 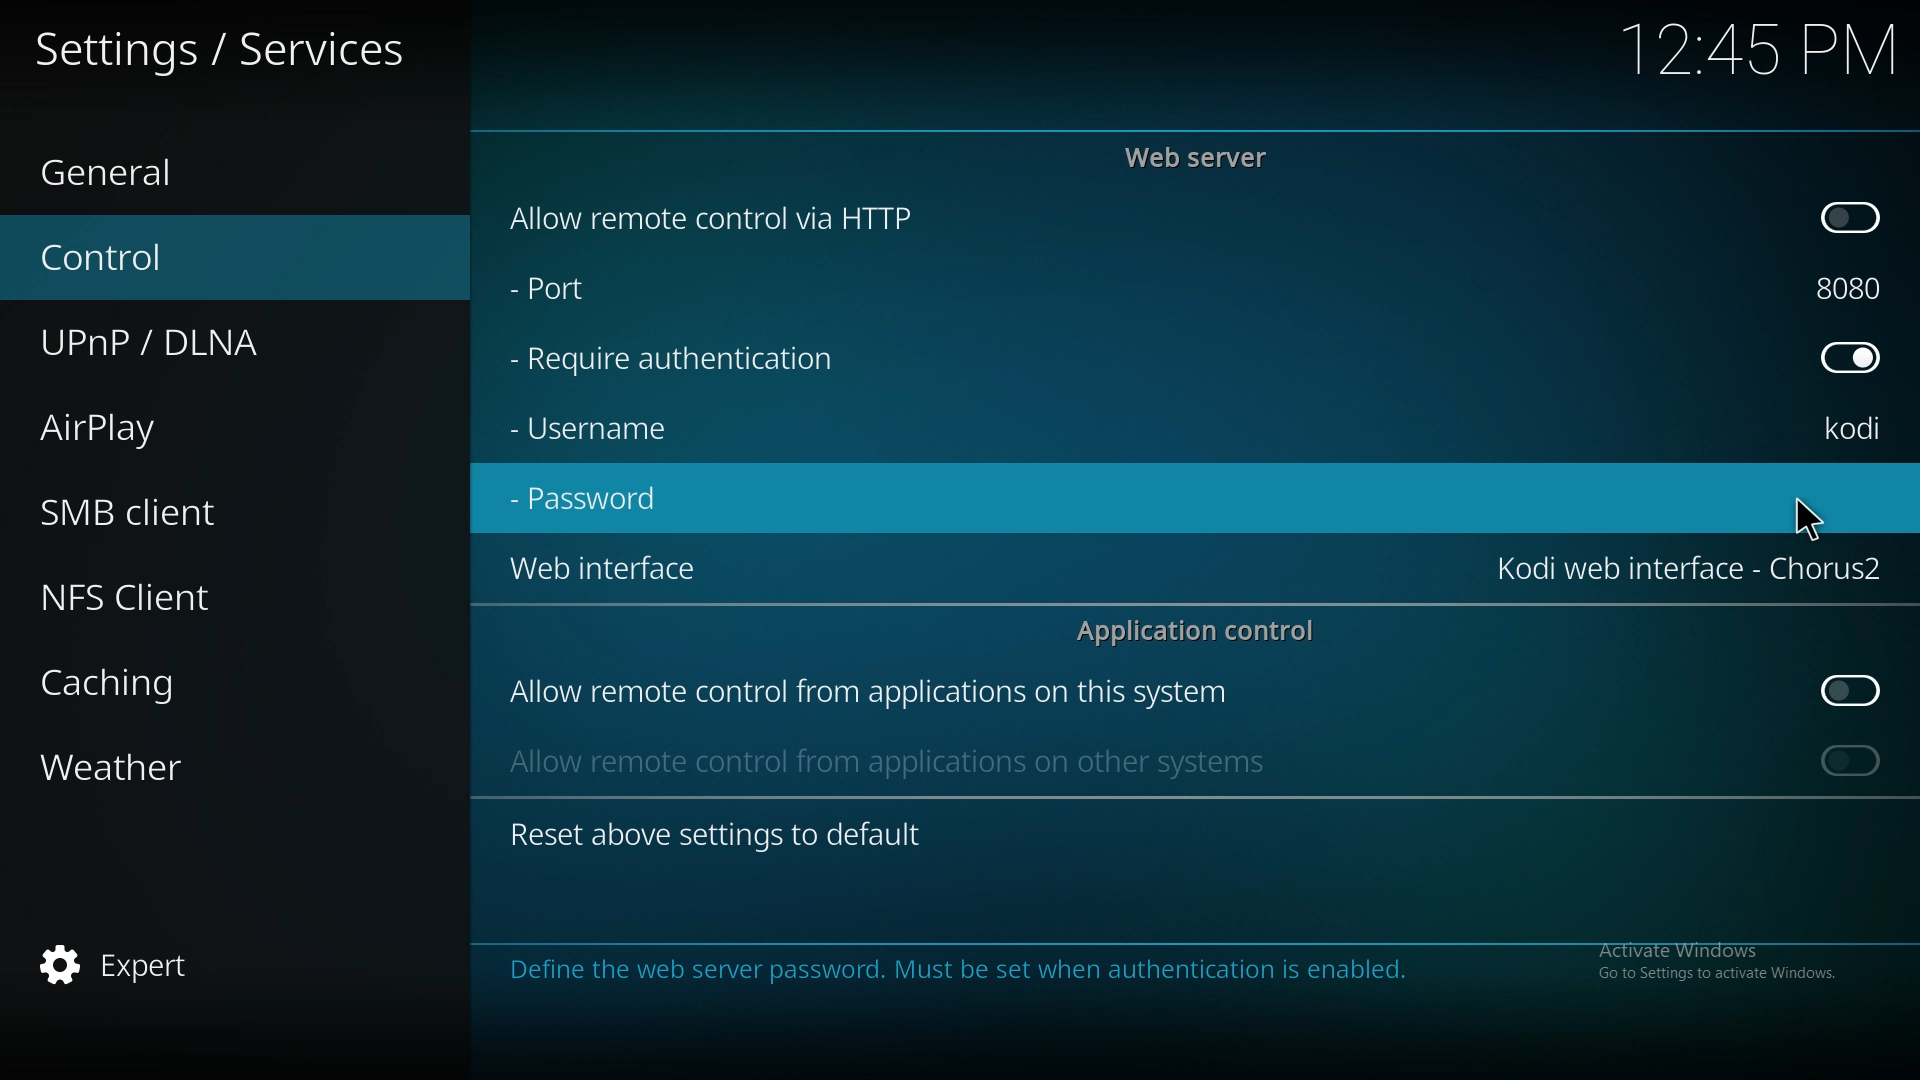 I want to click on off, so click(x=1850, y=355).